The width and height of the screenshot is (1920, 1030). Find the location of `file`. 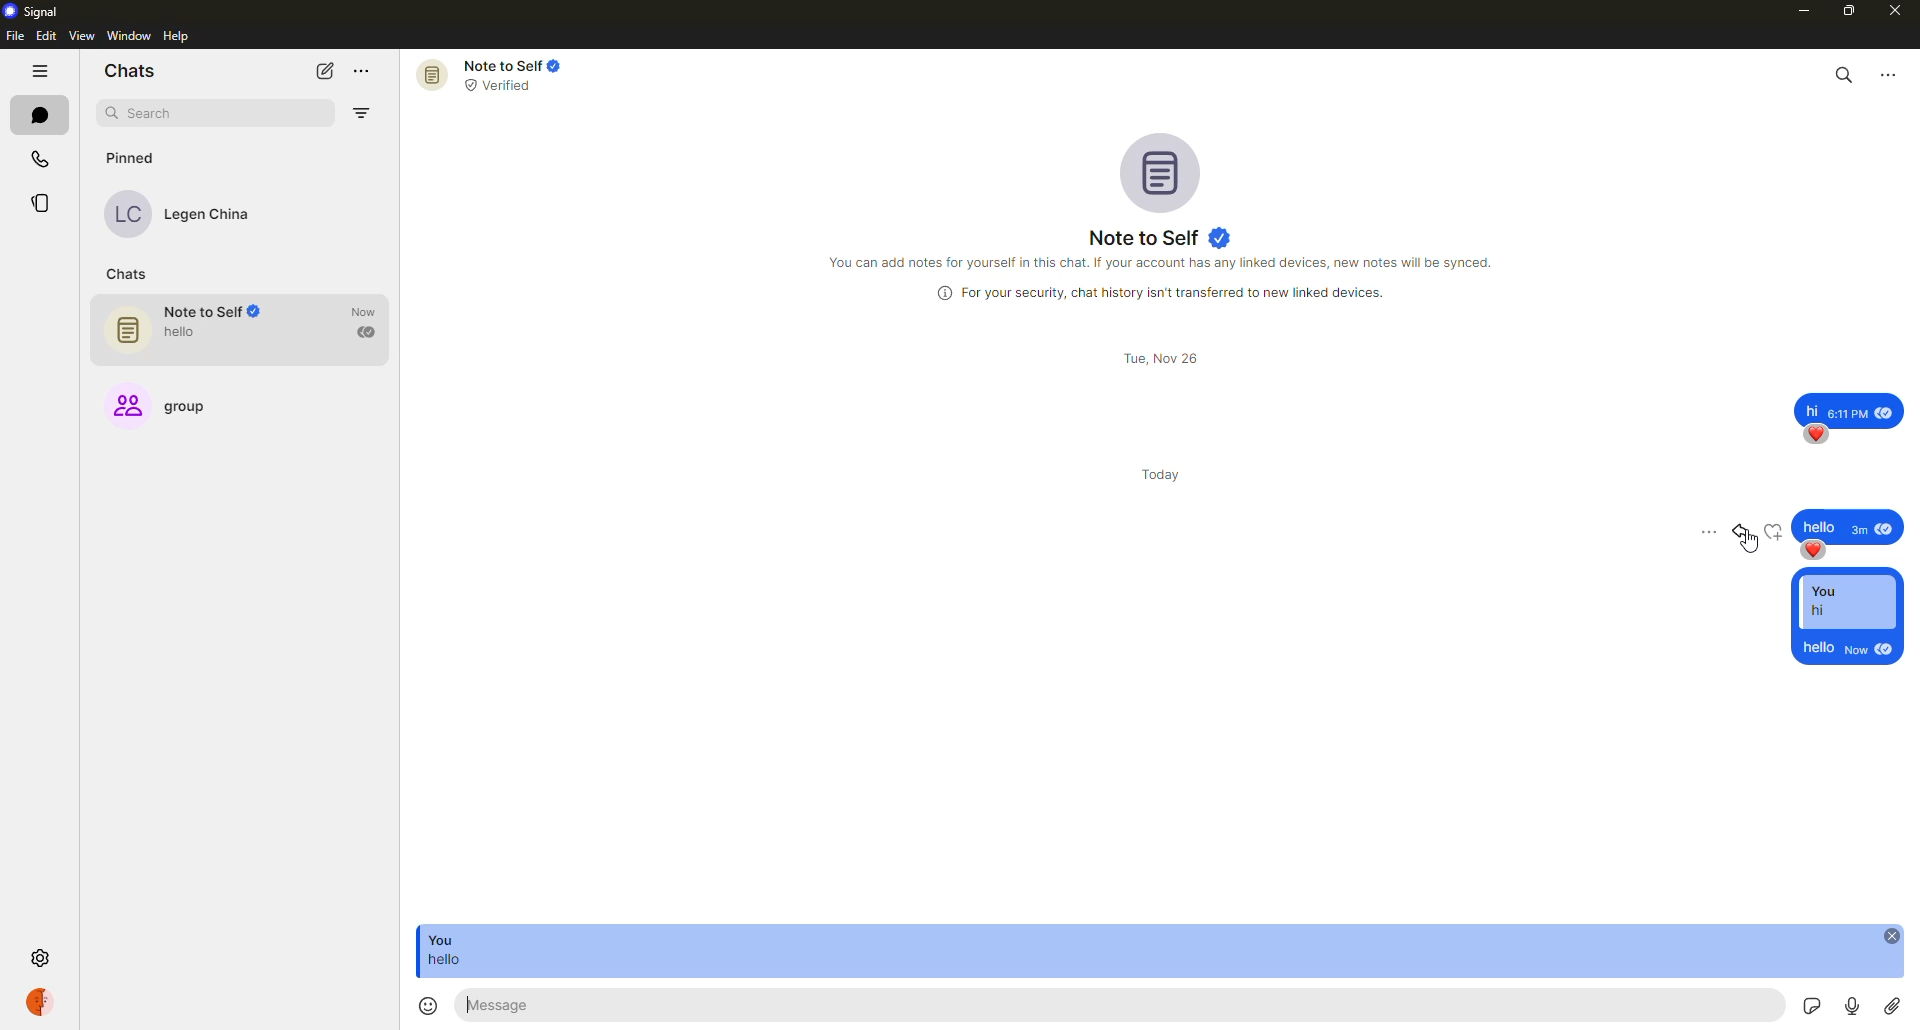

file is located at coordinates (16, 36).